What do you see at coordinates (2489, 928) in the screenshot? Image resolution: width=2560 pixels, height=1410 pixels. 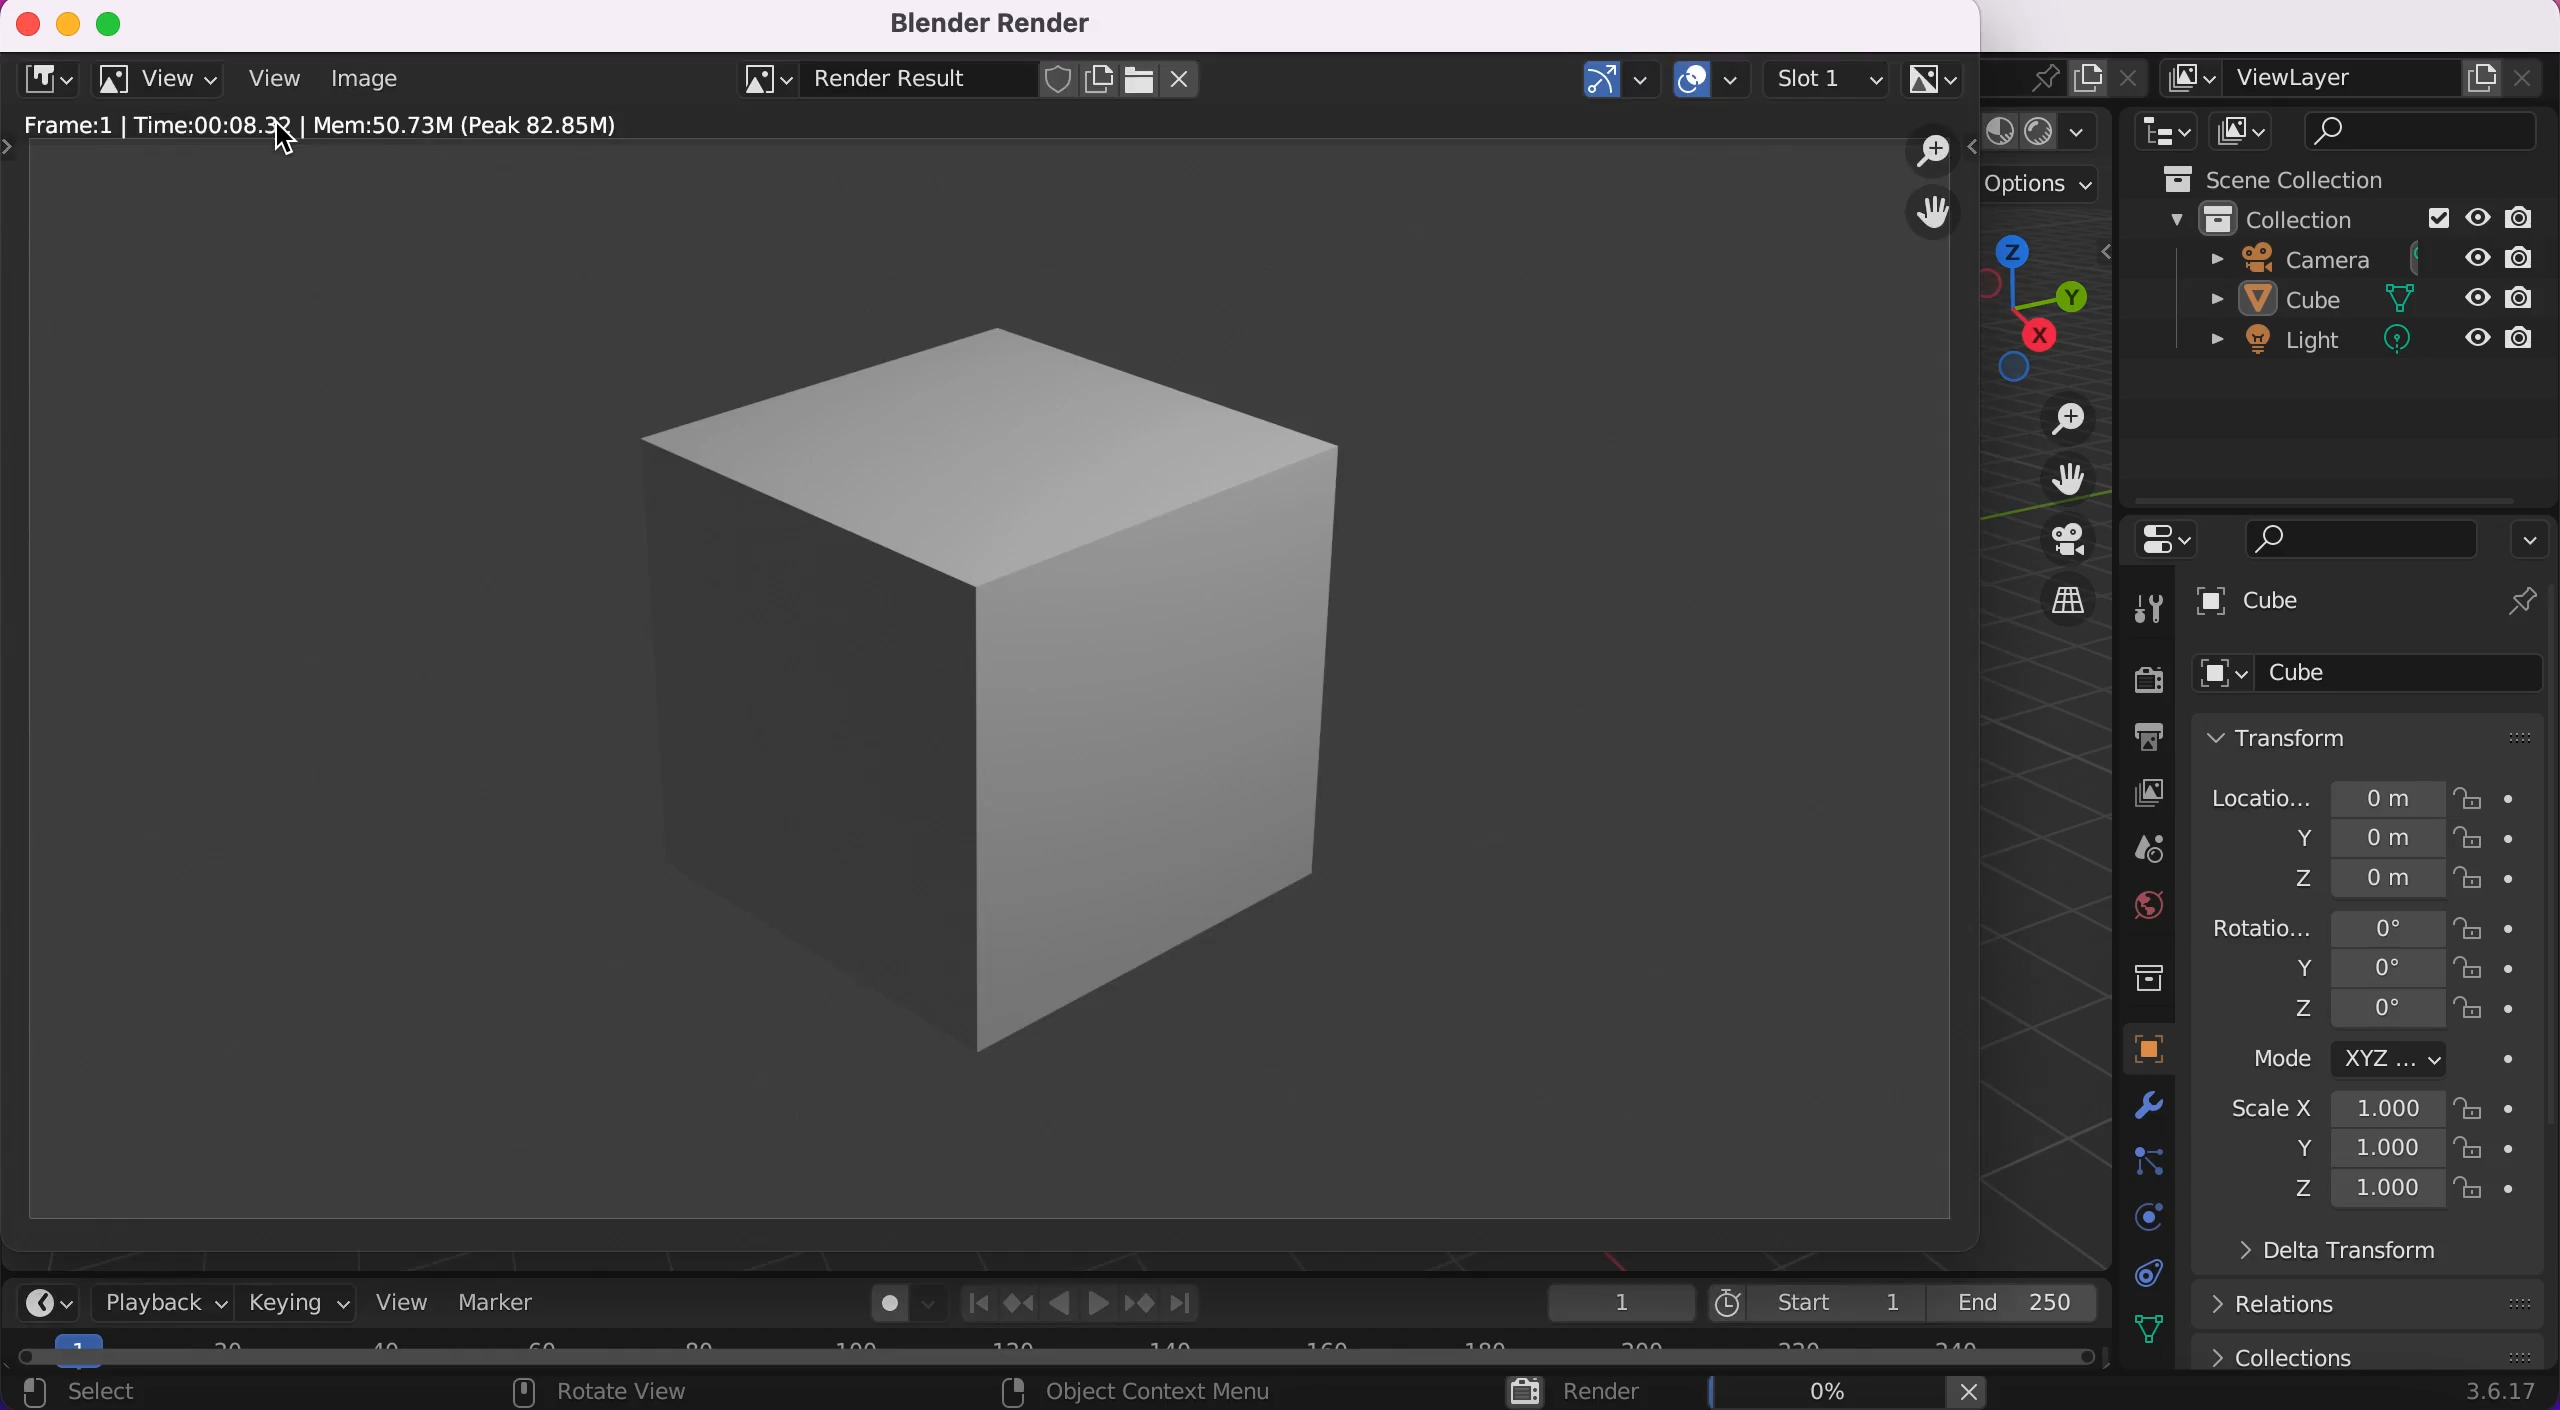 I see `lock` at bounding box center [2489, 928].